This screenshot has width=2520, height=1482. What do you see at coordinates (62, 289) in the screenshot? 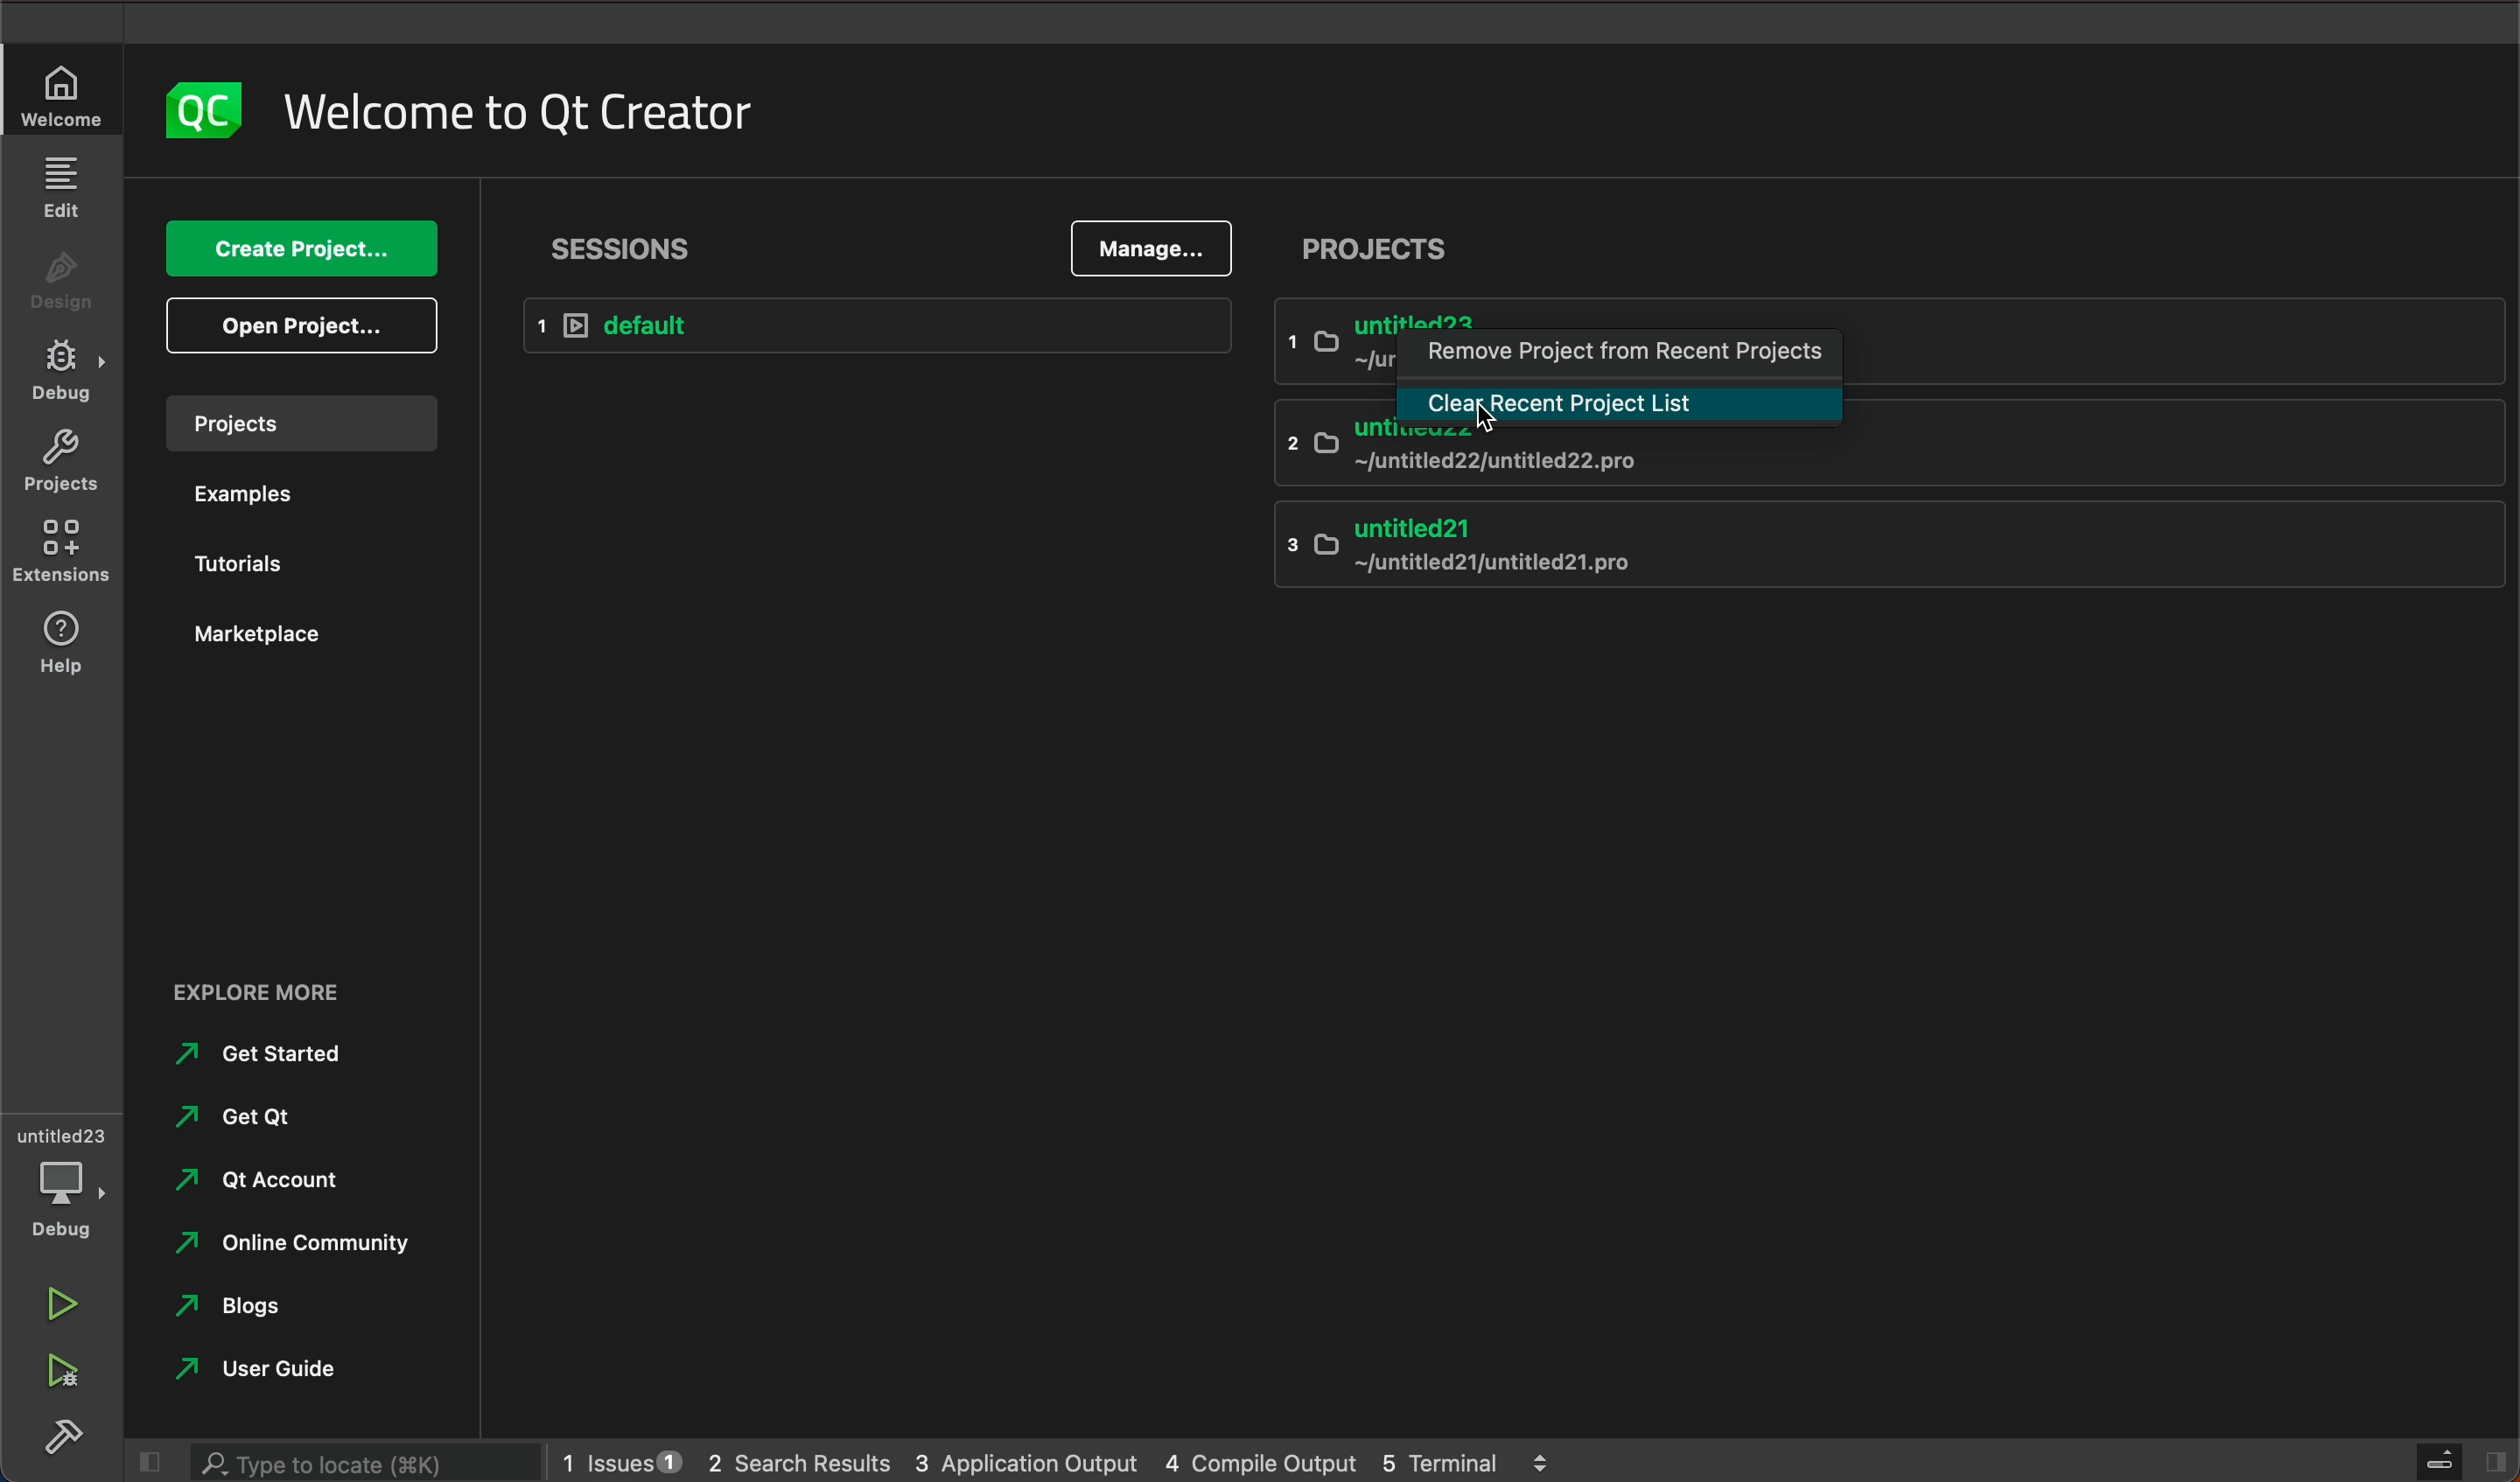
I see `design` at bounding box center [62, 289].